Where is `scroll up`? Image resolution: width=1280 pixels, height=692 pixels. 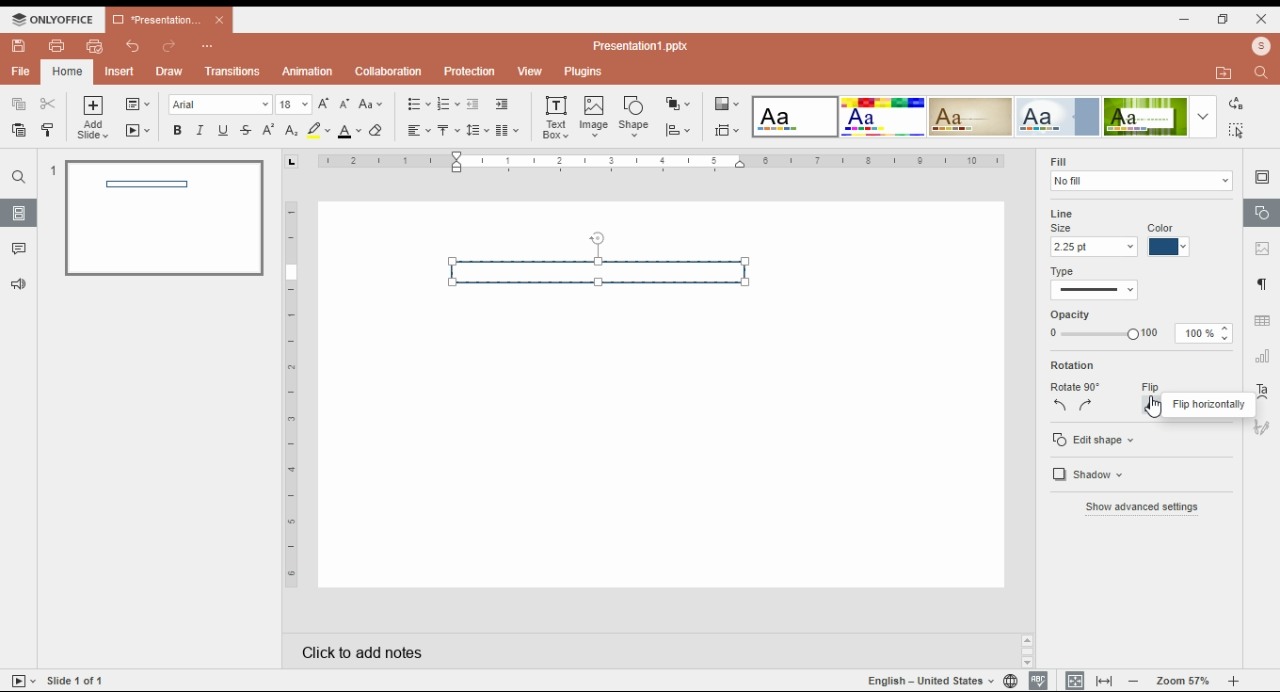
scroll up is located at coordinates (1028, 641).